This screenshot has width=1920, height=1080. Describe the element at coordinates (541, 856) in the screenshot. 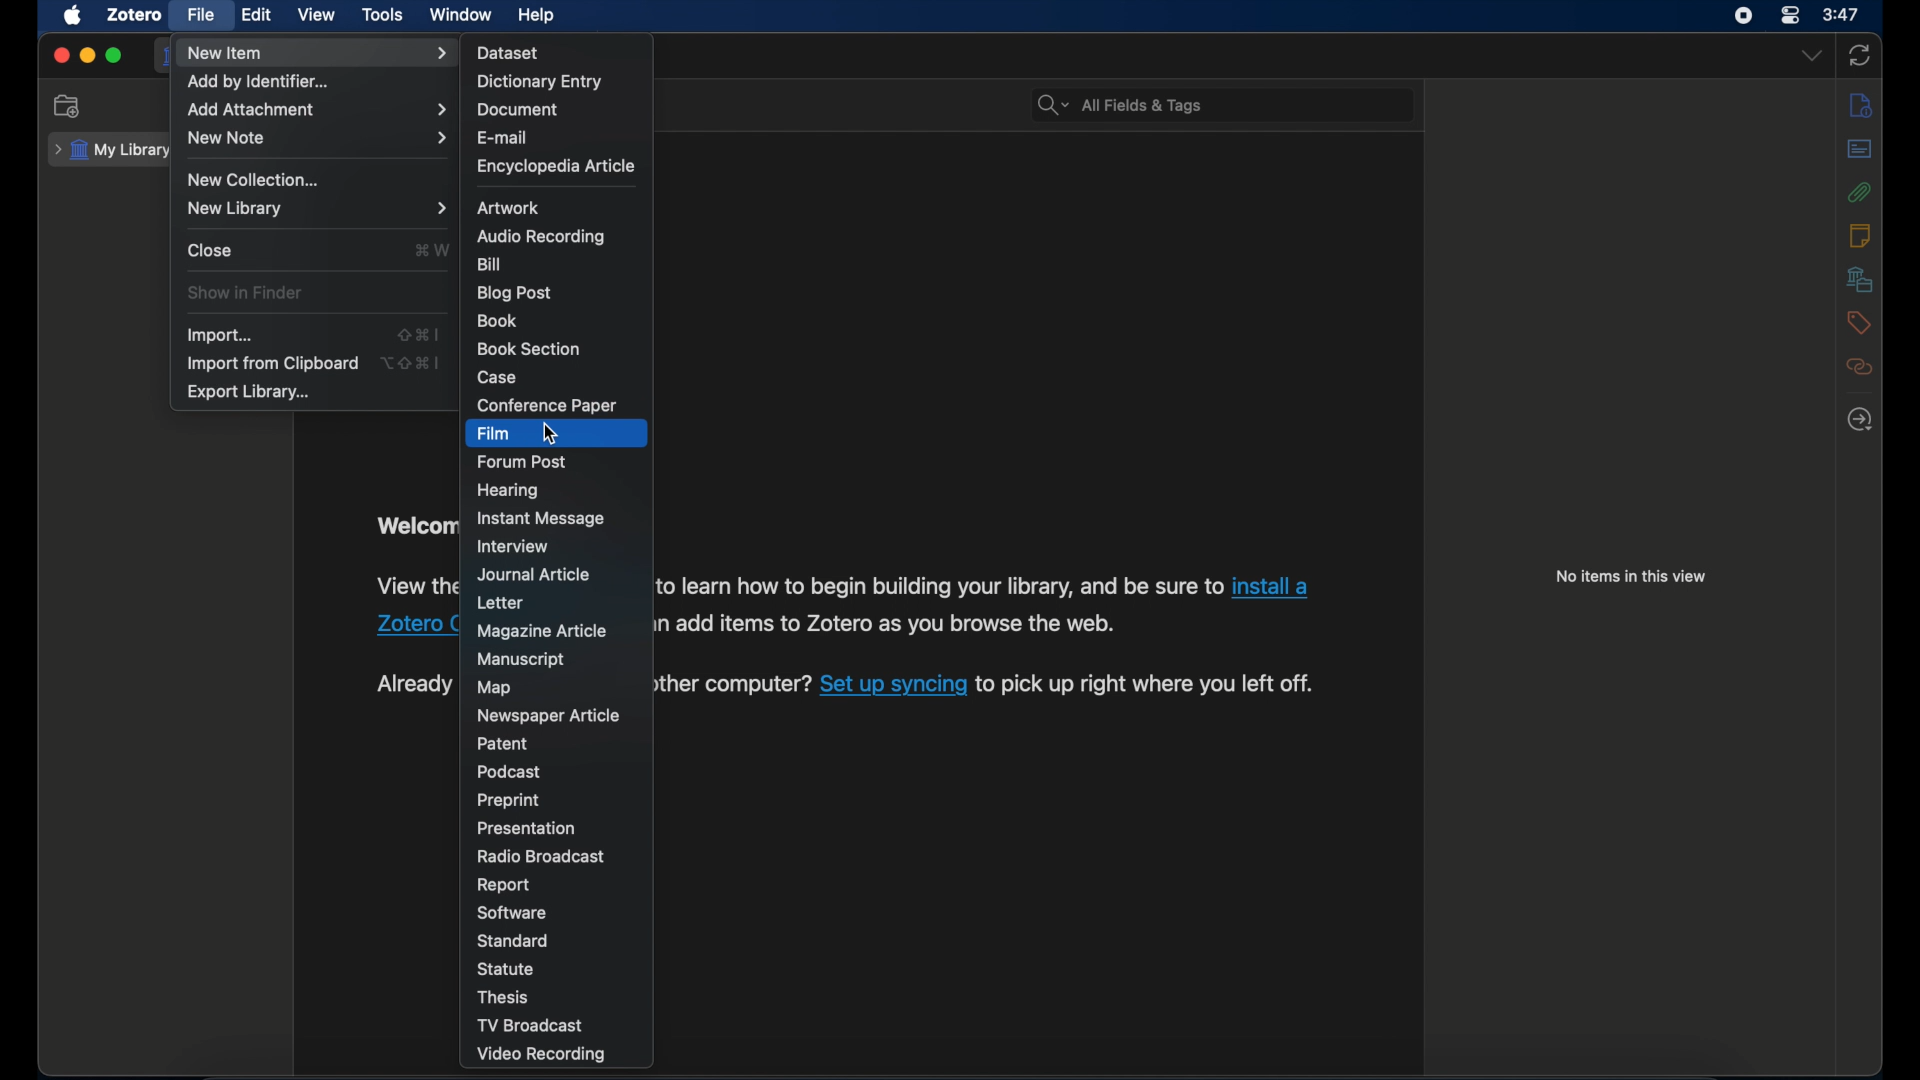

I see `radio broadcast` at that location.